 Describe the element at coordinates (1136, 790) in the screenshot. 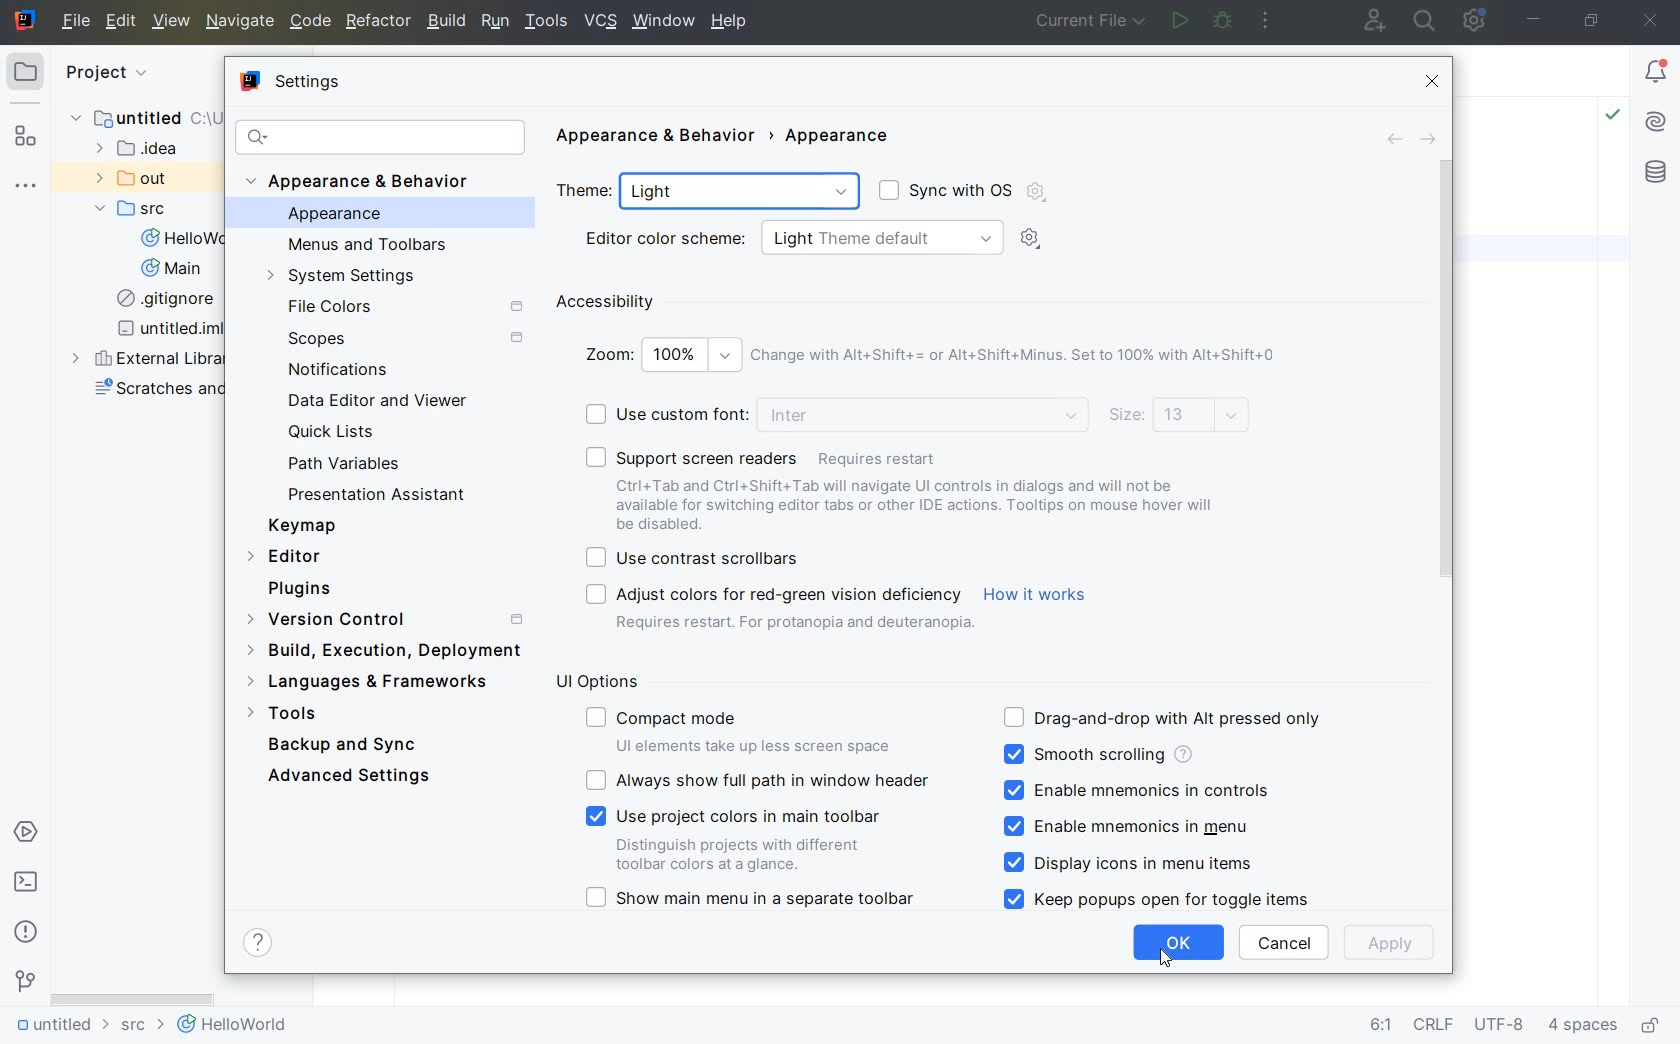

I see `enable mnemonics in controls(checked)` at that location.